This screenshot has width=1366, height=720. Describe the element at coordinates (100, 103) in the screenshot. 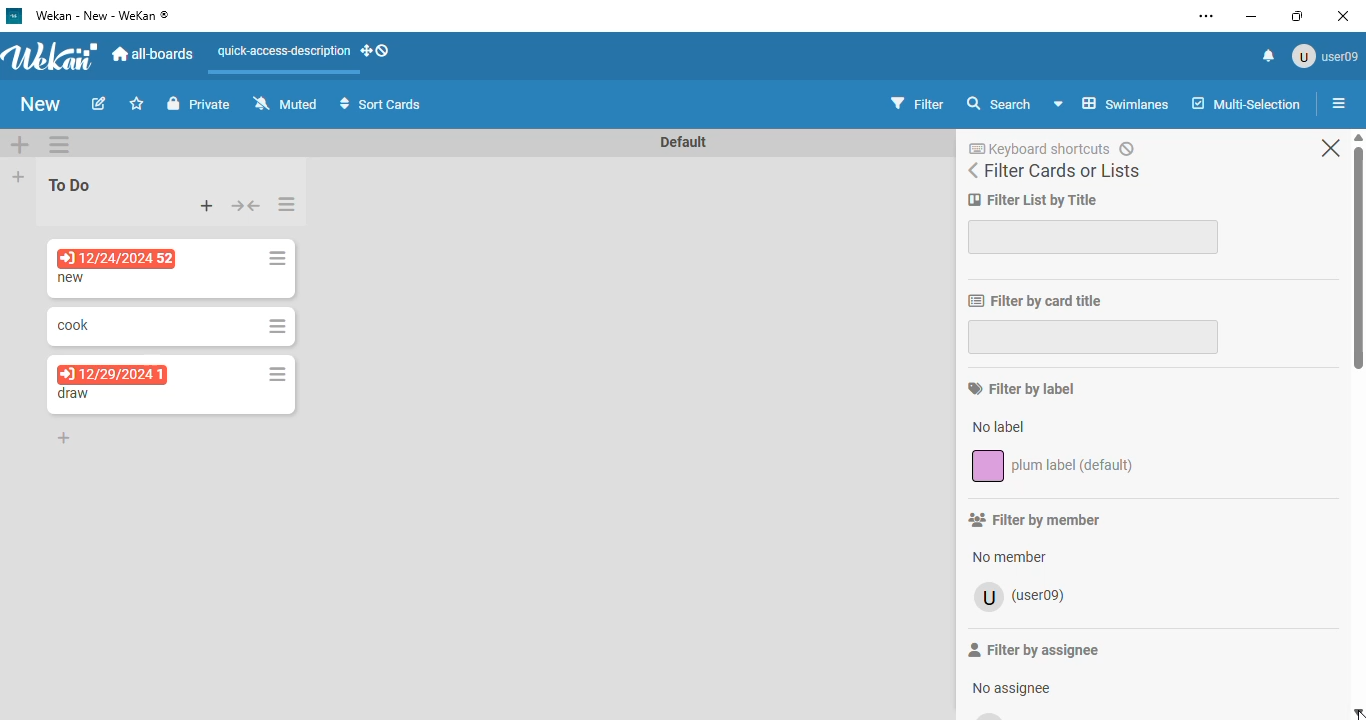

I see `edit` at that location.